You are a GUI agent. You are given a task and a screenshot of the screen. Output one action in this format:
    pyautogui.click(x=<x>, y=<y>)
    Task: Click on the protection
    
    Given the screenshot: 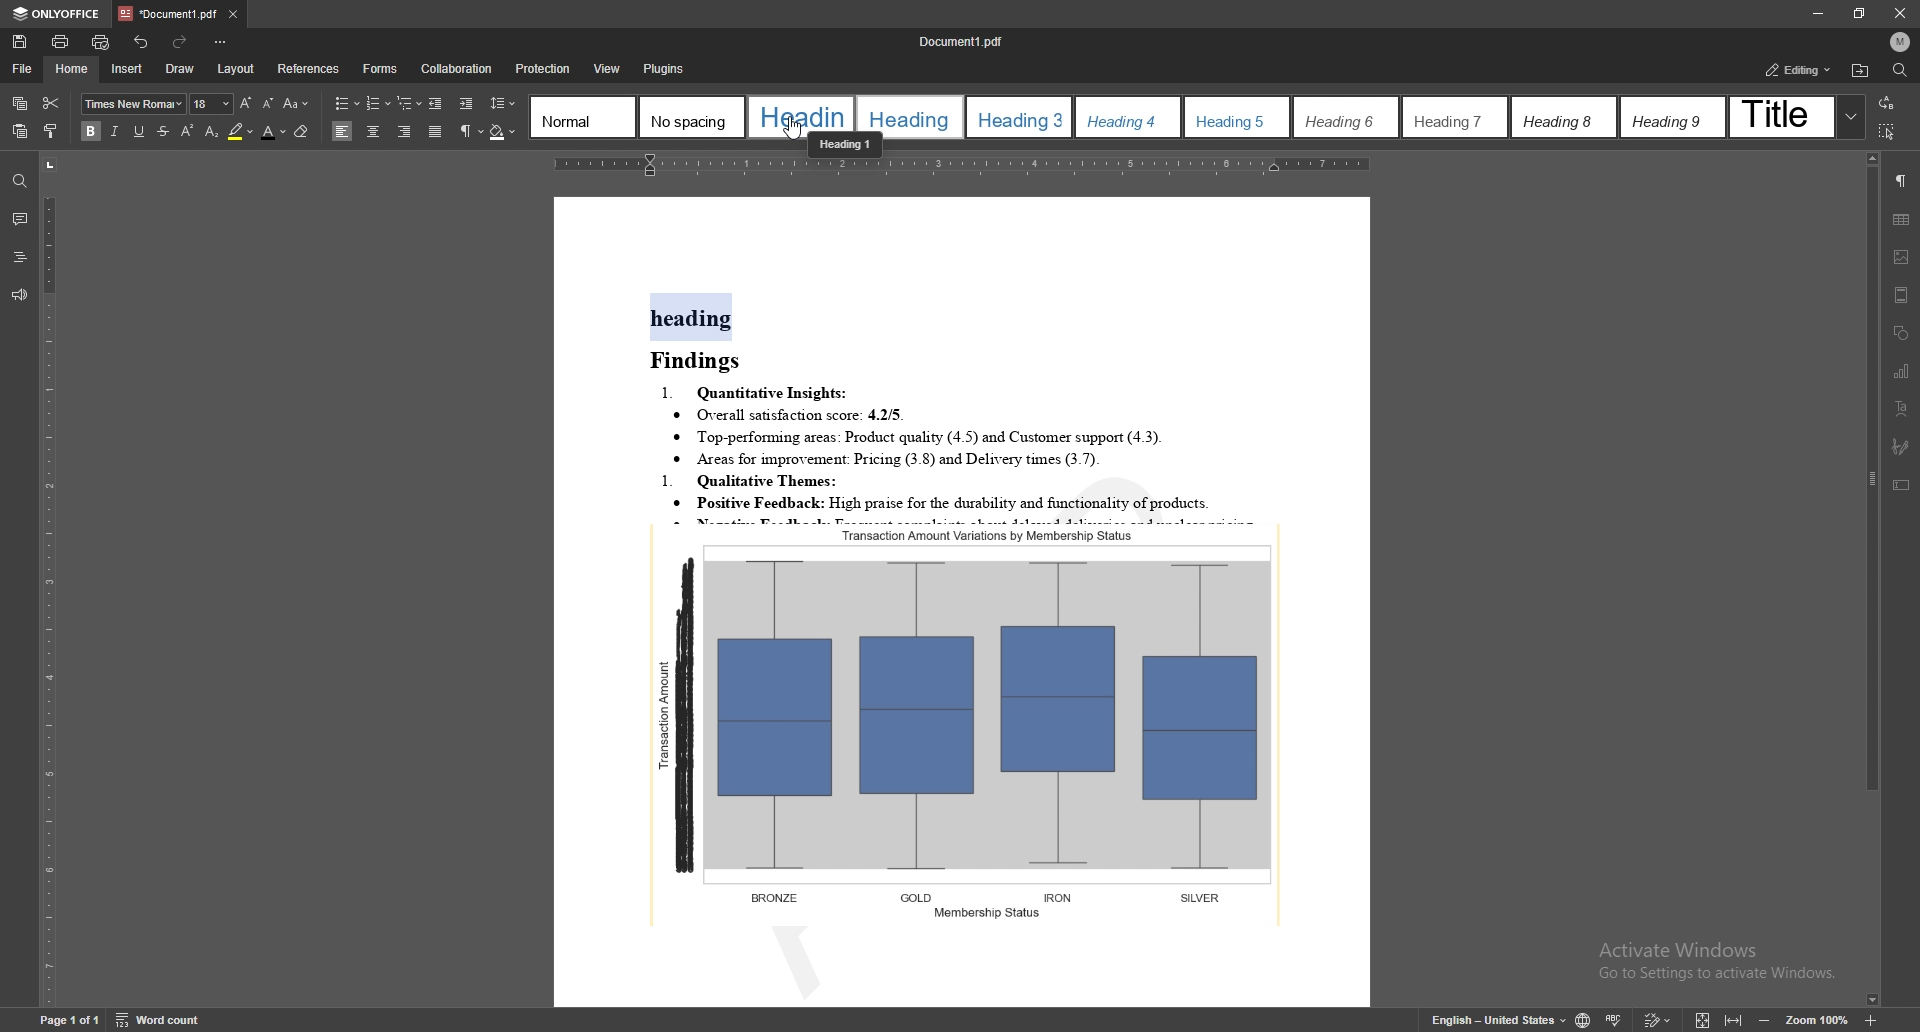 What is the action you would take?
    pyautogui.click(x=544, y=69)
    